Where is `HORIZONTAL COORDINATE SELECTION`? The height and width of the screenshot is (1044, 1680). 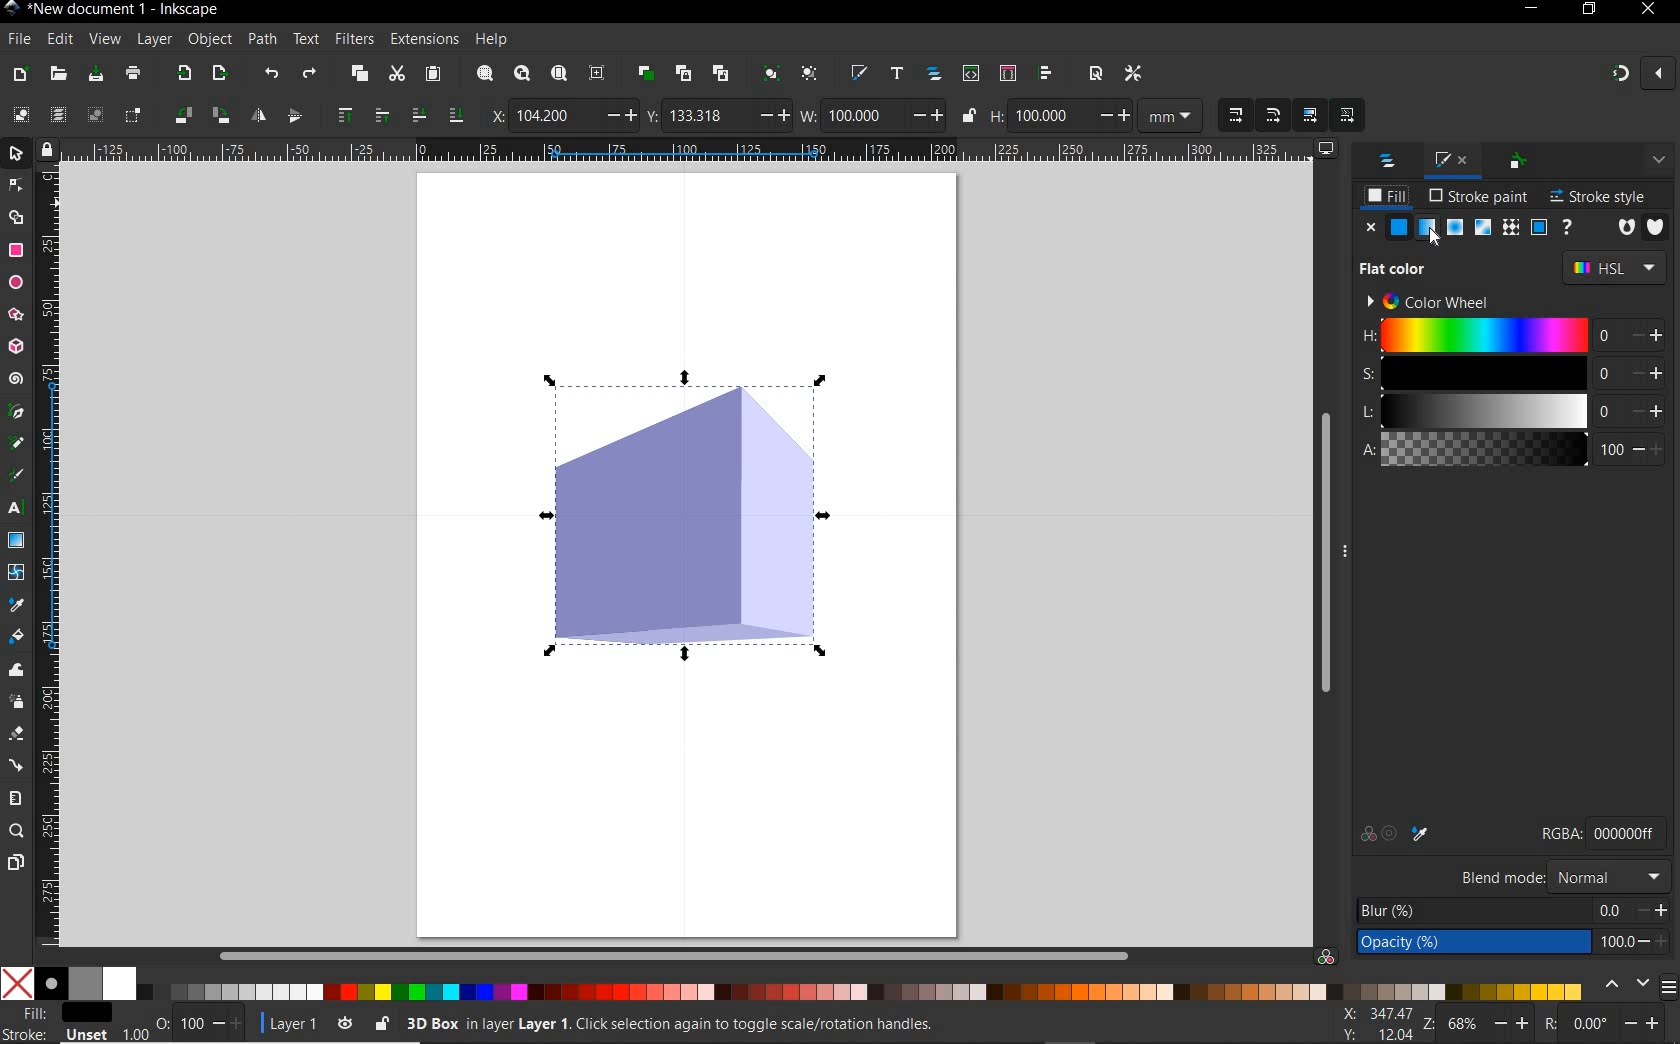 HORIZONTAL COORDINATE SELECTION is located at coordinates (494, 115).